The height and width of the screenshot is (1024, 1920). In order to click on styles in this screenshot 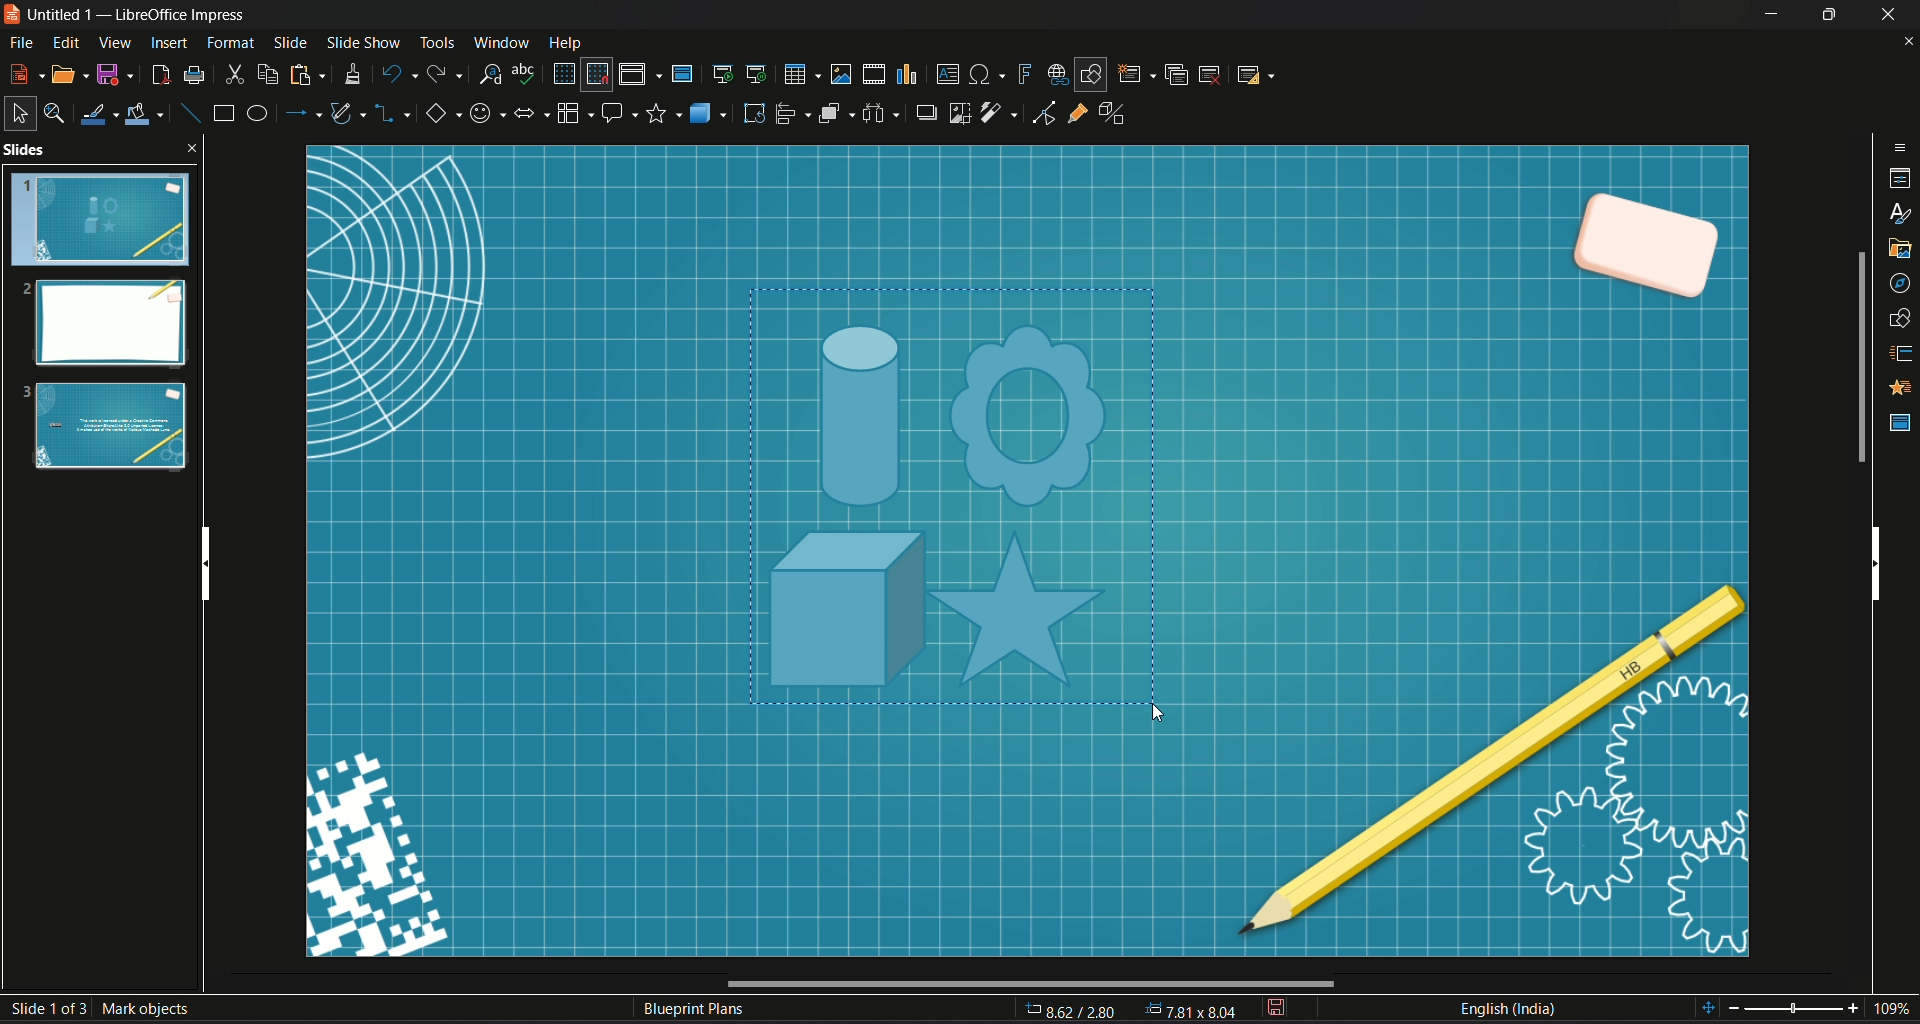, I will do `click(1902, 216)`.